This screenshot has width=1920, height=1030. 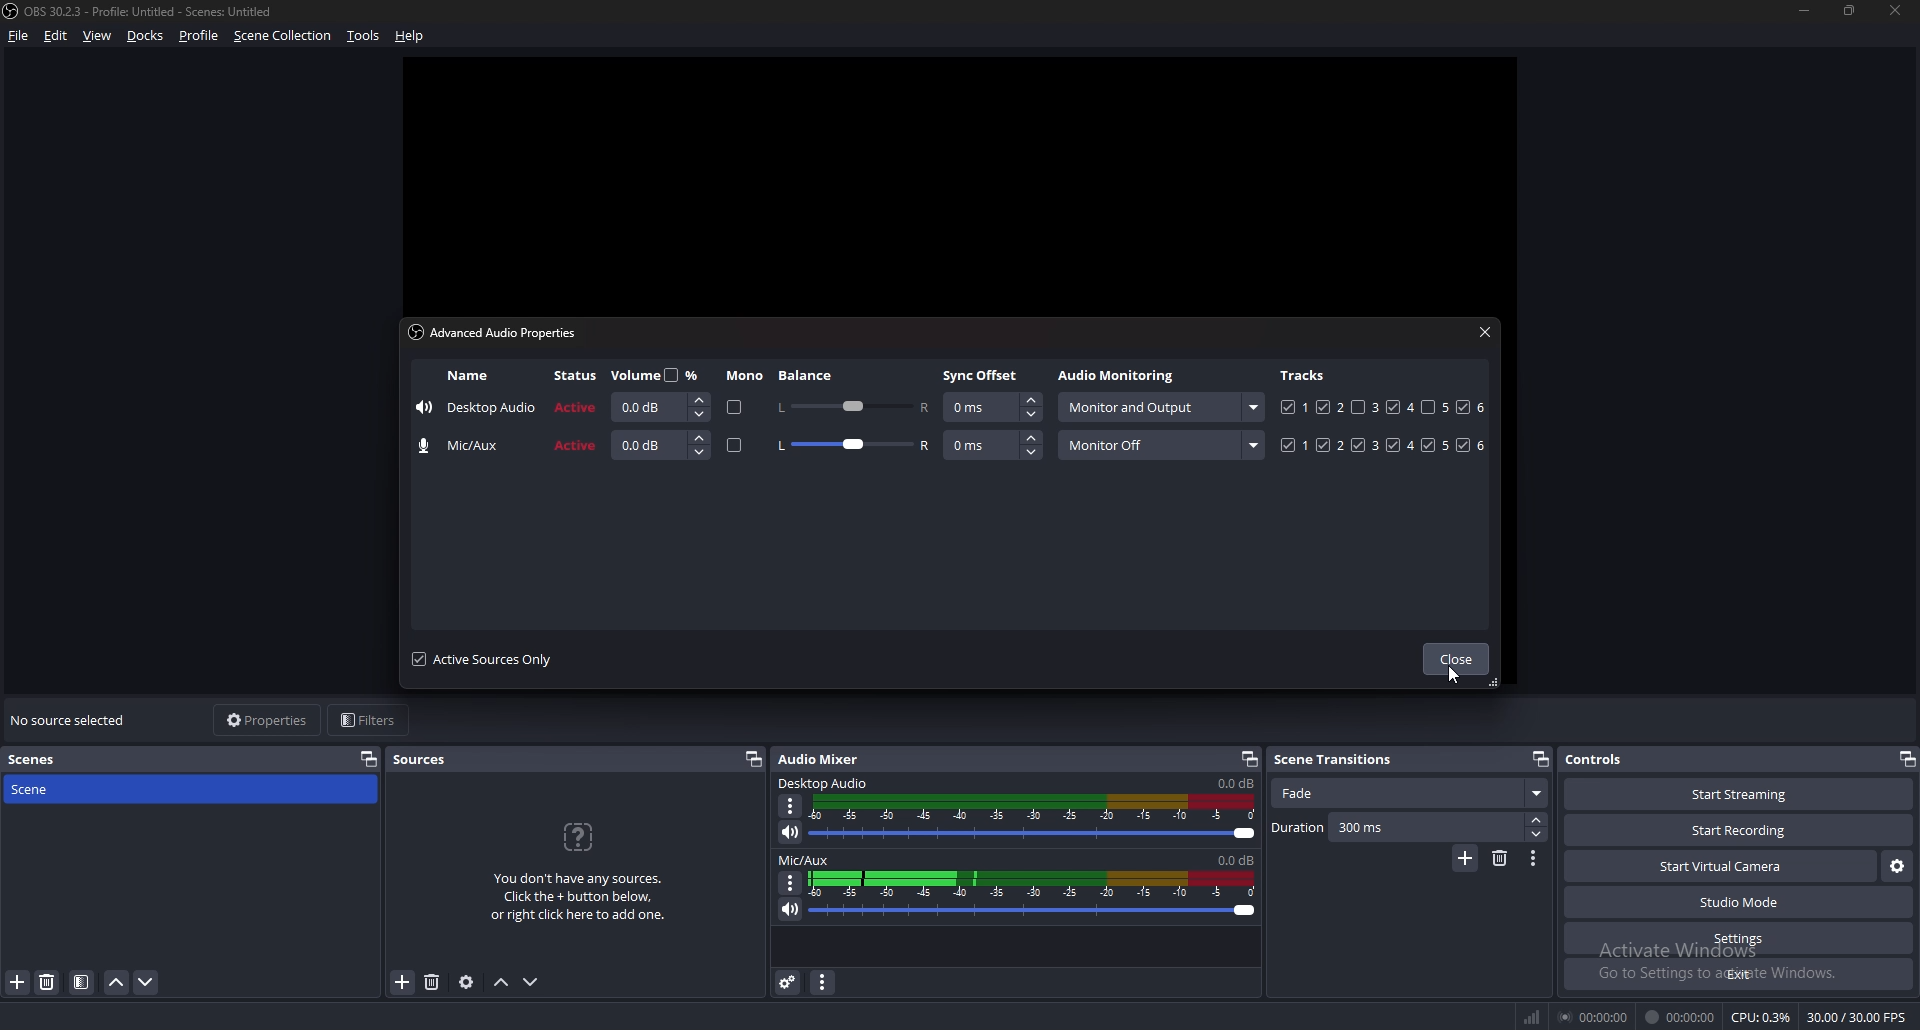 What do you see at coordinates (788, 909) in the screenshot?
I see `mute` at bounding box center [788, 909].